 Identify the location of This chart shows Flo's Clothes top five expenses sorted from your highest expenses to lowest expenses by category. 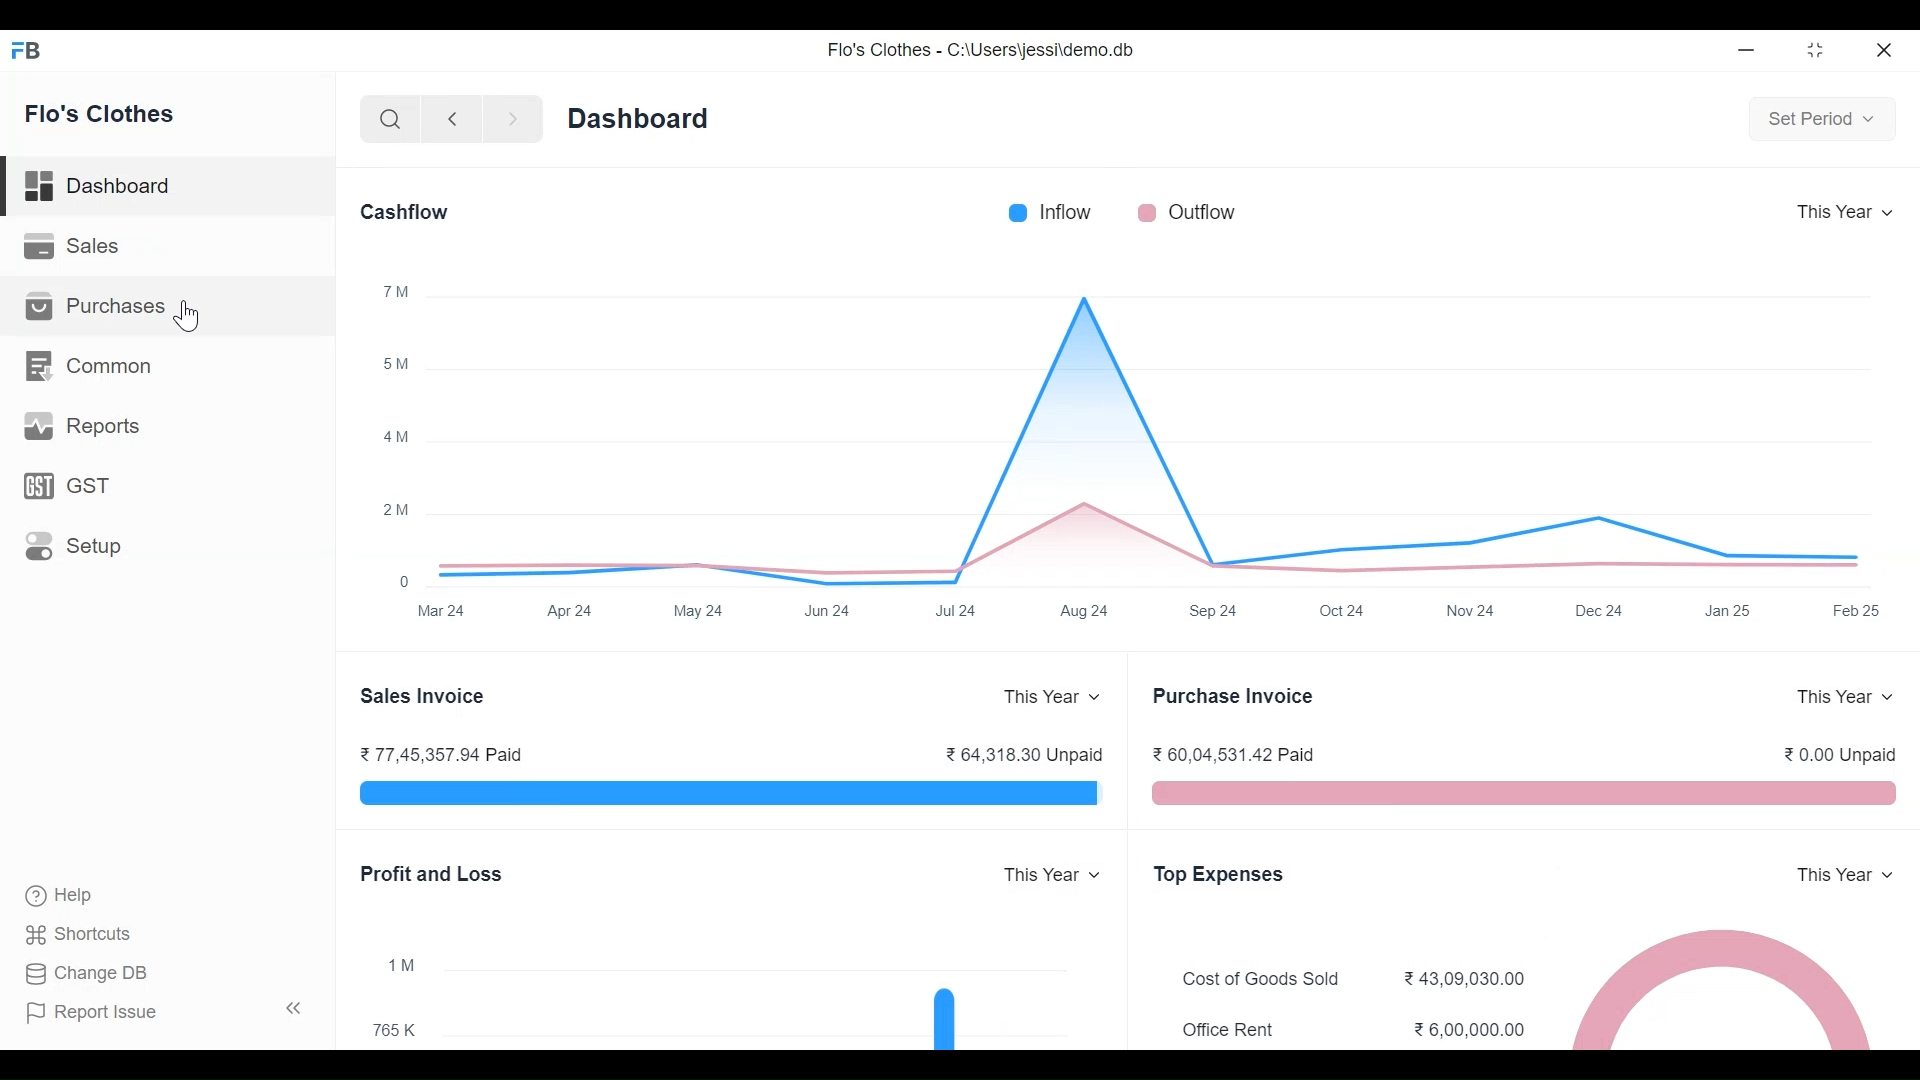
(1724, 987).